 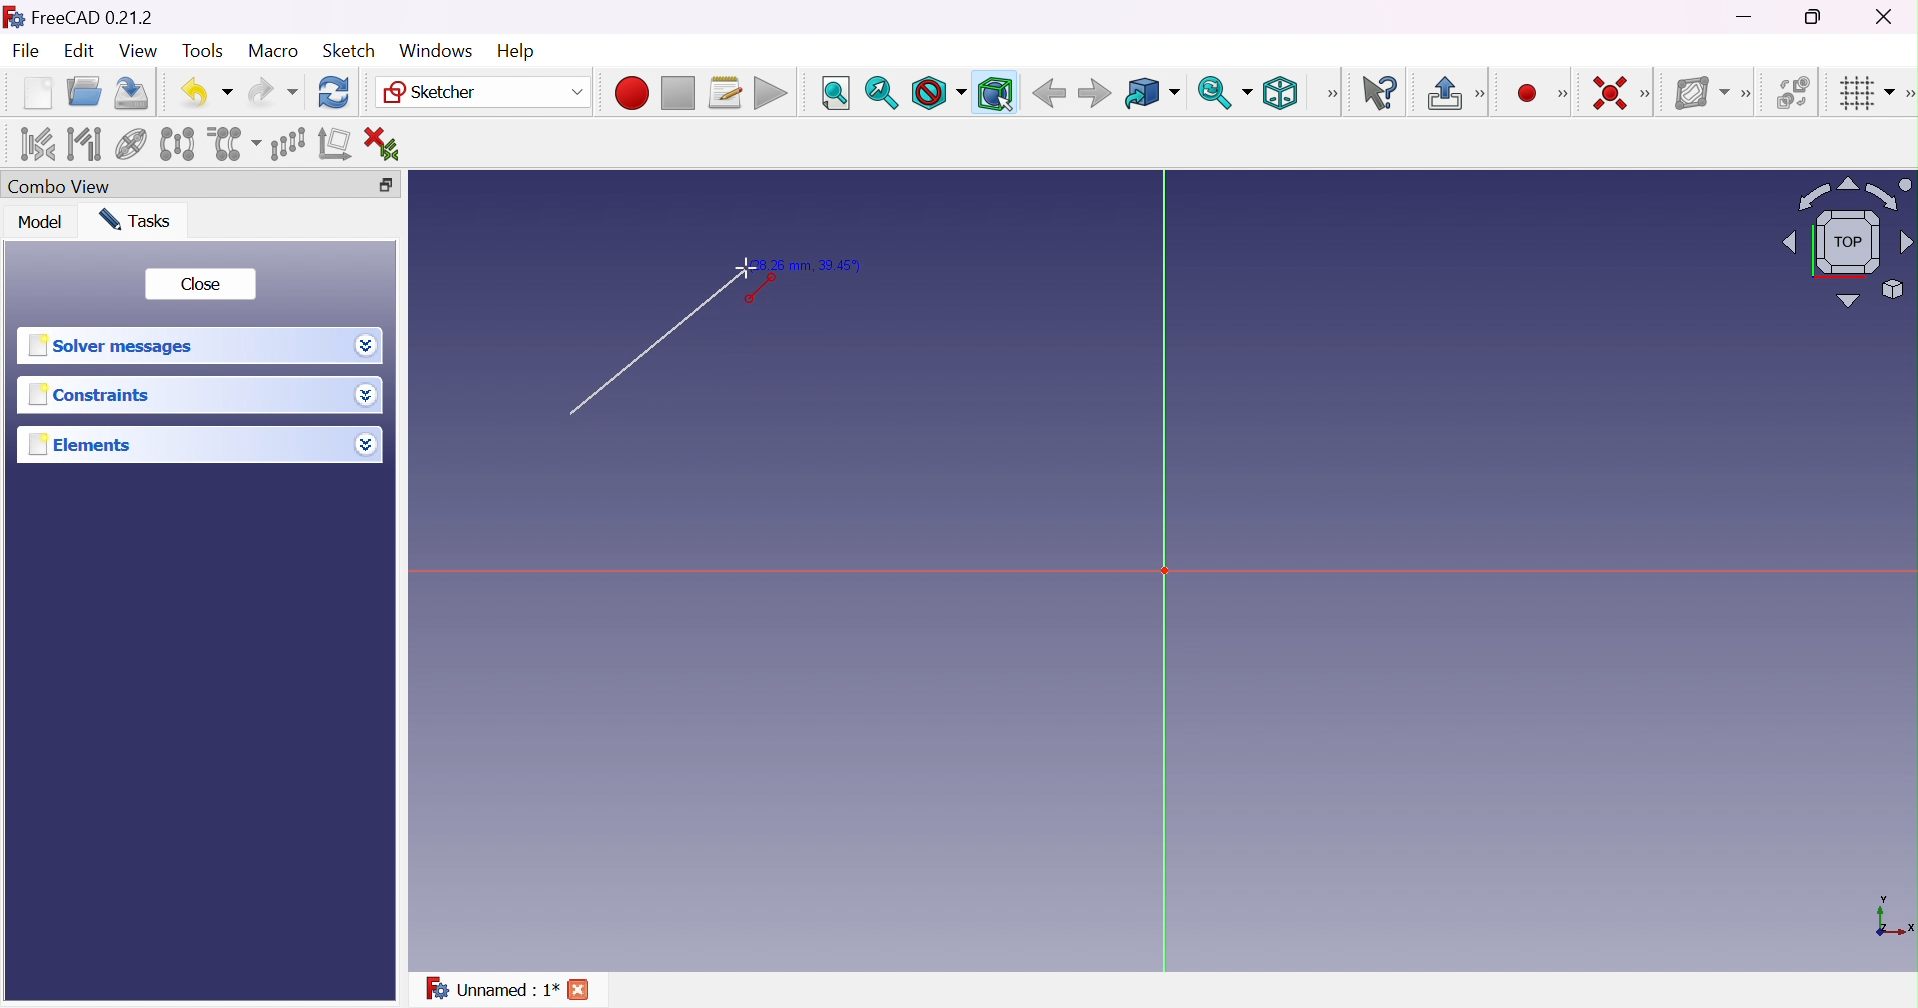 What do you see at coordinates (1894, 918) in the screenshot?
I see `x, y plane` at bounding box center [1894, 918].